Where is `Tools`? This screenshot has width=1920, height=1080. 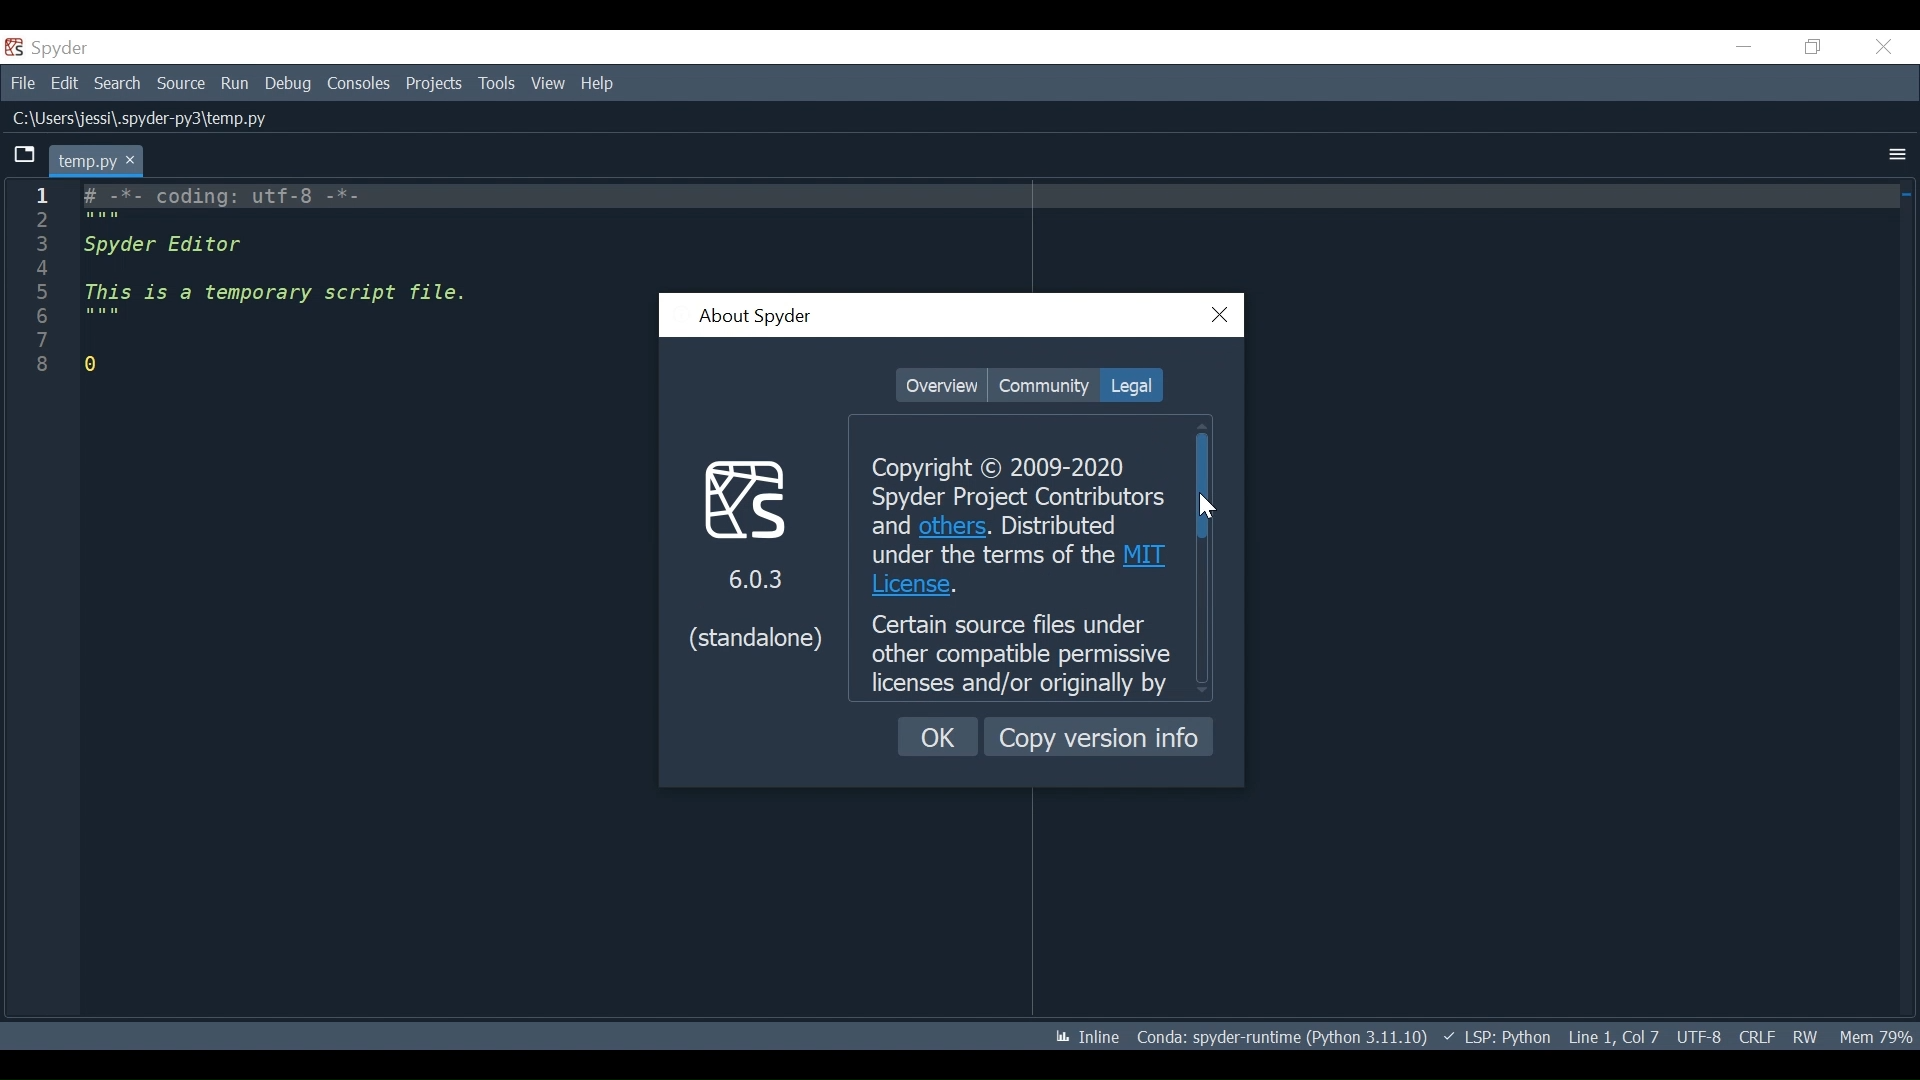 Tools is located at coordinates (499, 84).